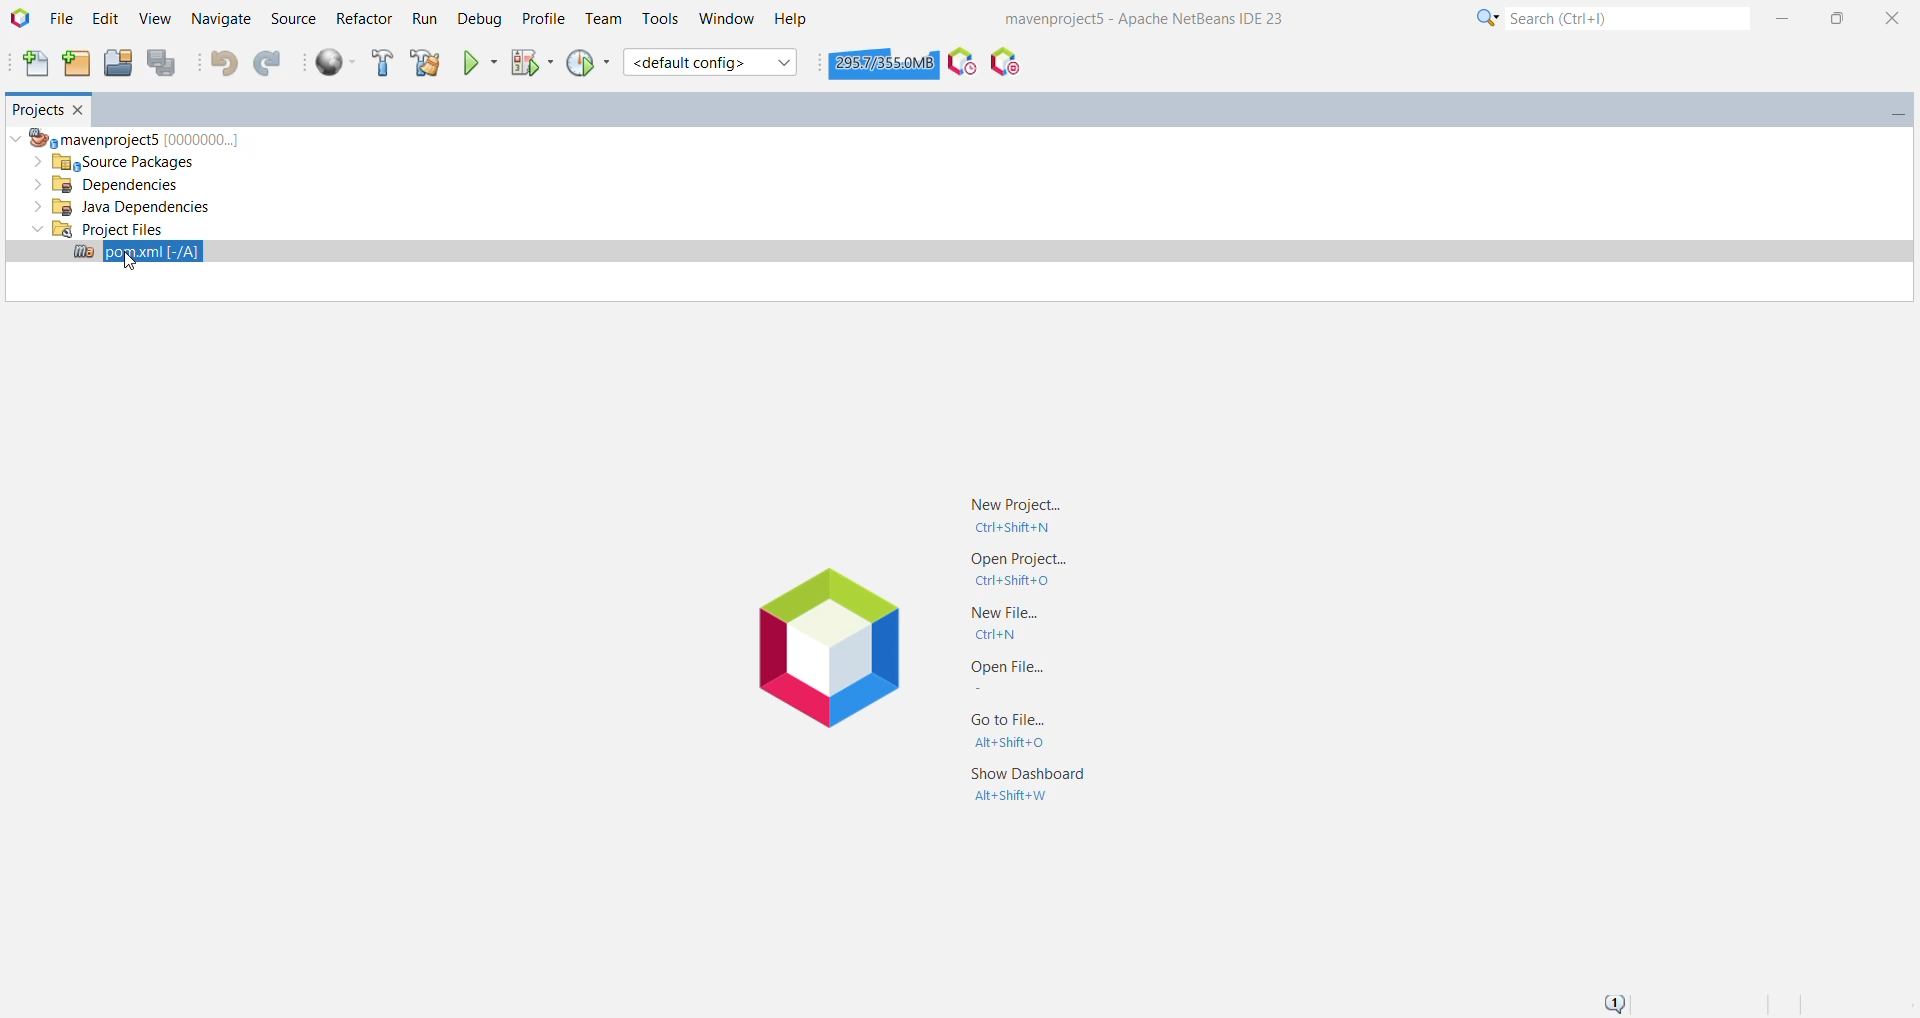  I want to click on Application Name, so click(1155, 17).